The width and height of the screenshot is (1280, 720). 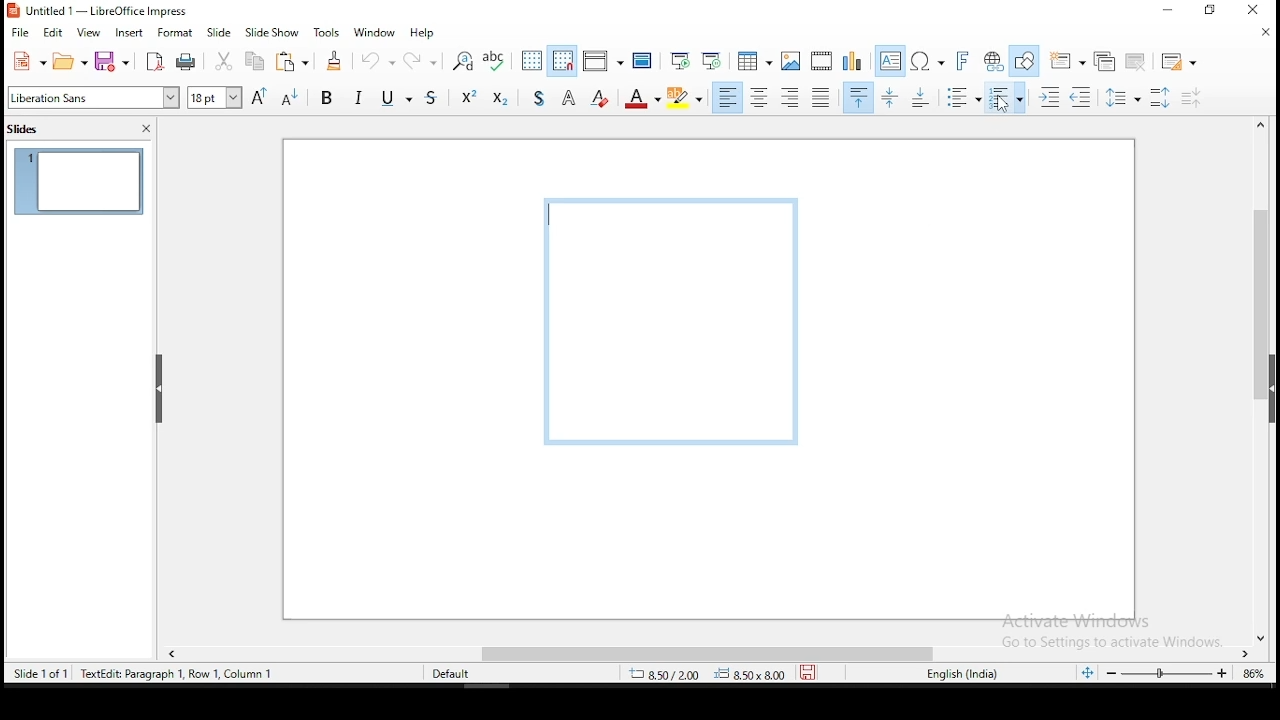 What do you see at coordinates (822, 98) in the screenshot?
I see `justified` at bounding box center [822, 98].